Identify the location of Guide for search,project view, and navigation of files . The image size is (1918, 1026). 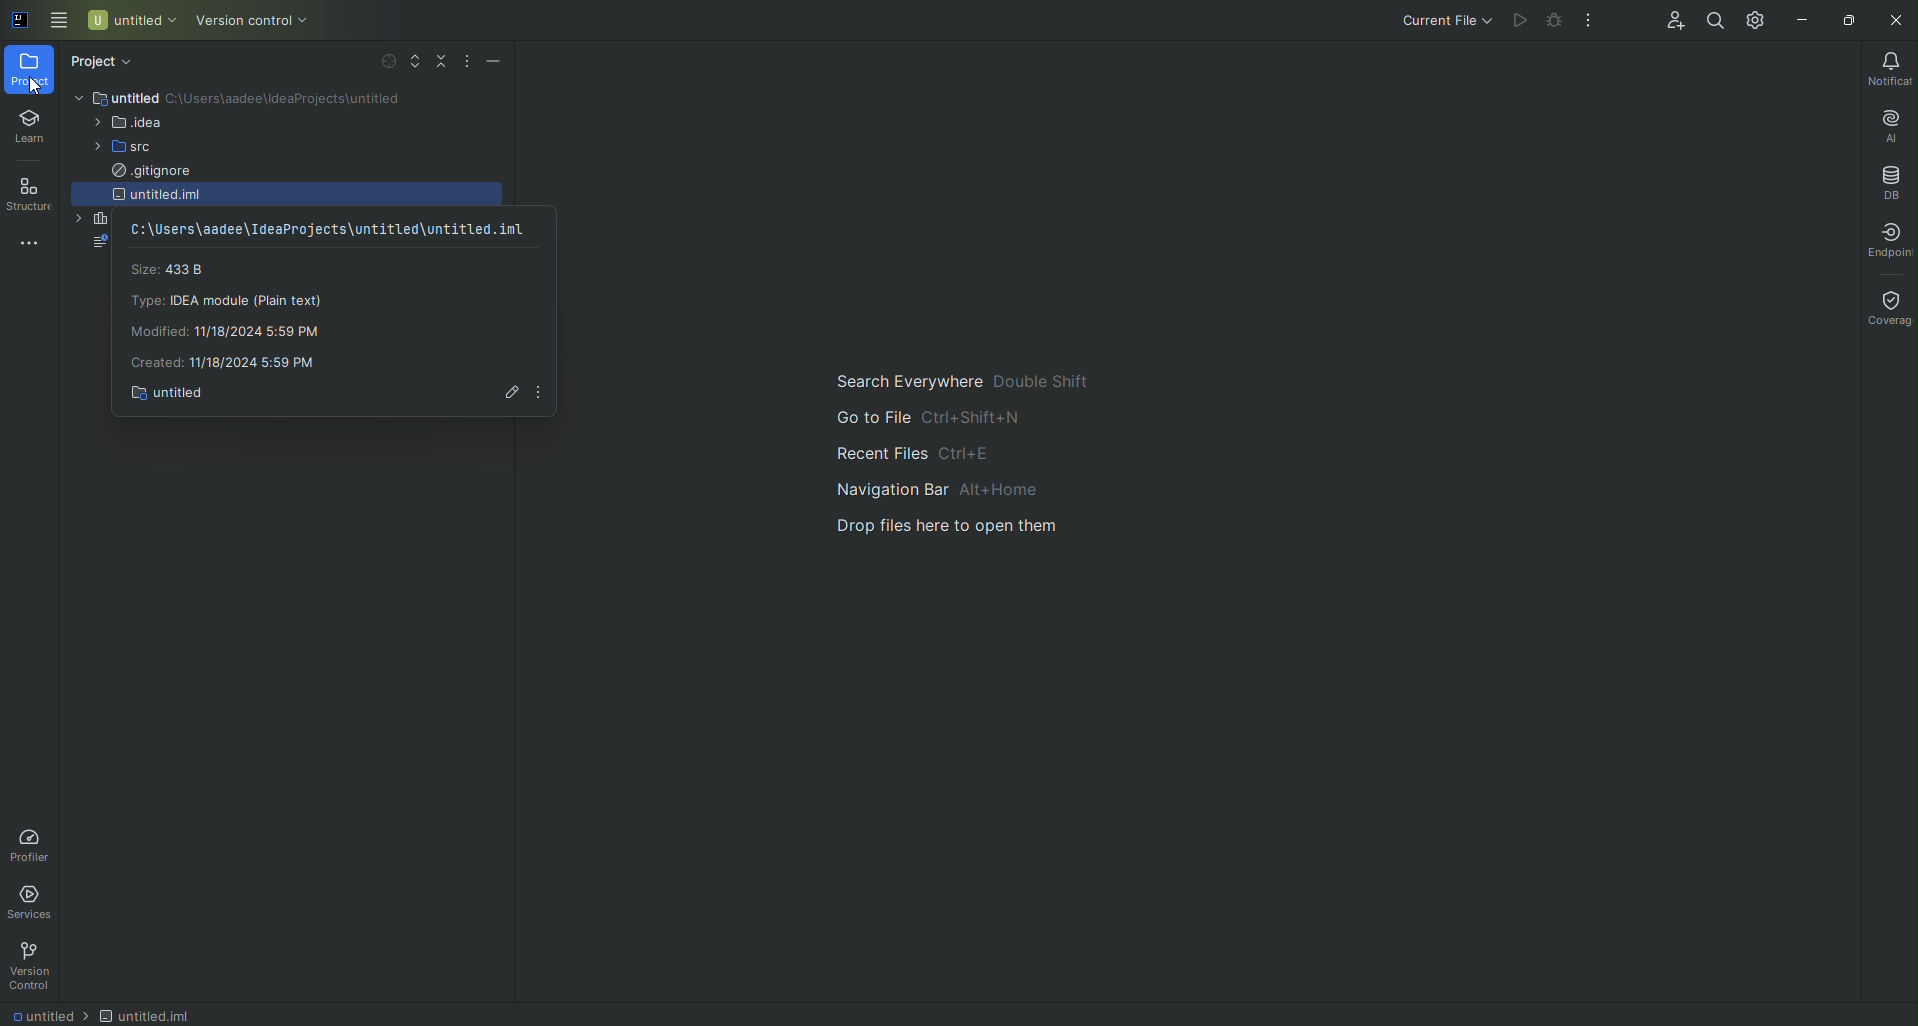
(983, 490).